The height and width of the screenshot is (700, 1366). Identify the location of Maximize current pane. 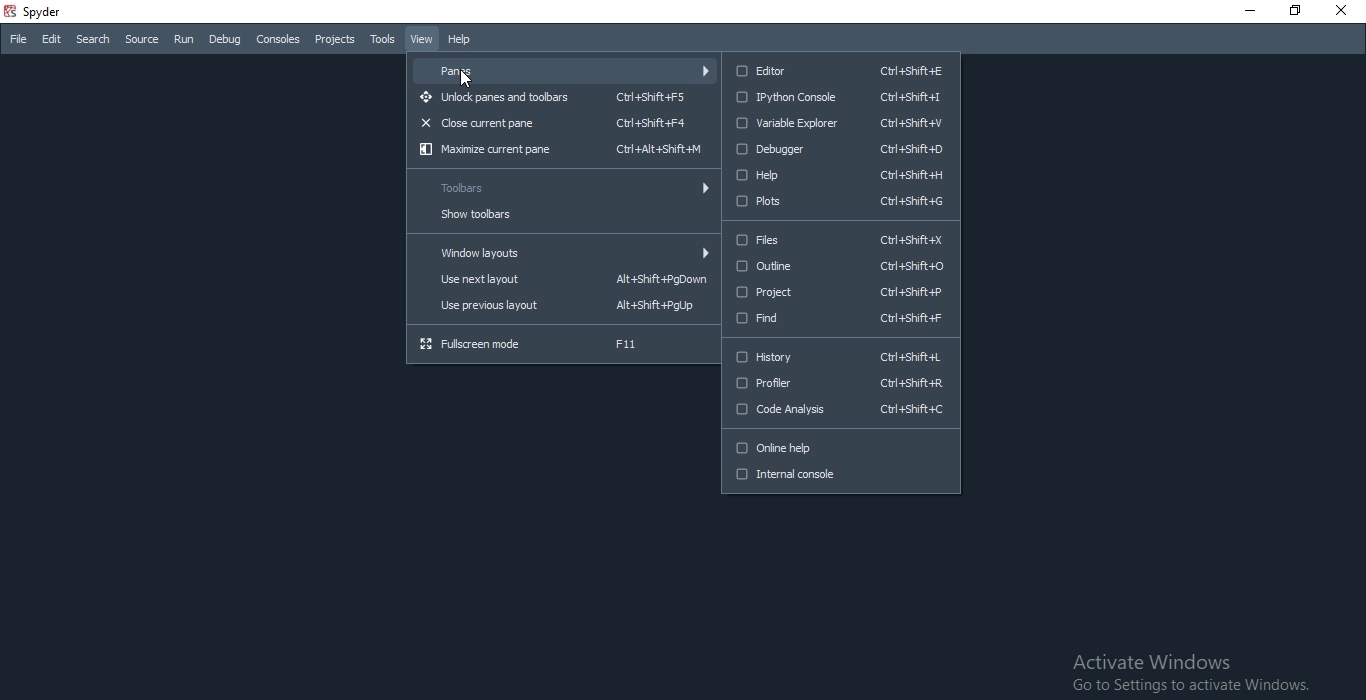
(561, 149).